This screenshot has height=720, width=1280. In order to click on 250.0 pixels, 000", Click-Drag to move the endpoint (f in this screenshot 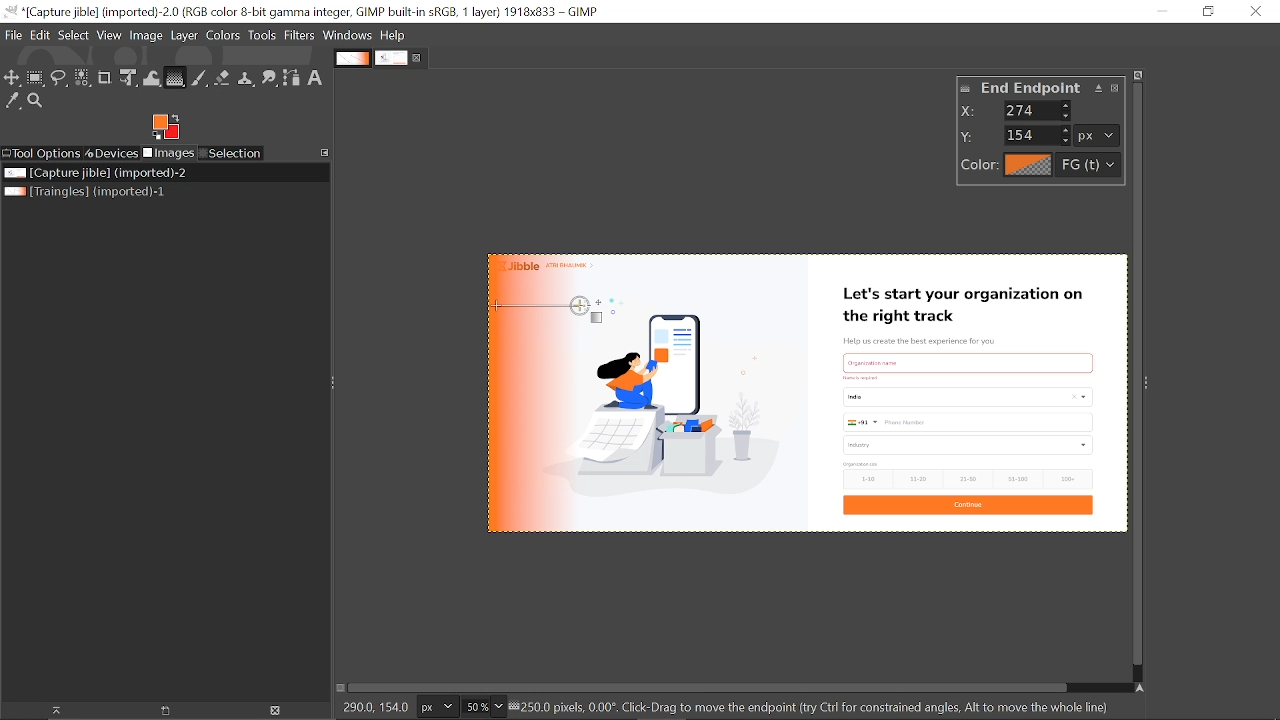, I will do `click(818, 707)`.